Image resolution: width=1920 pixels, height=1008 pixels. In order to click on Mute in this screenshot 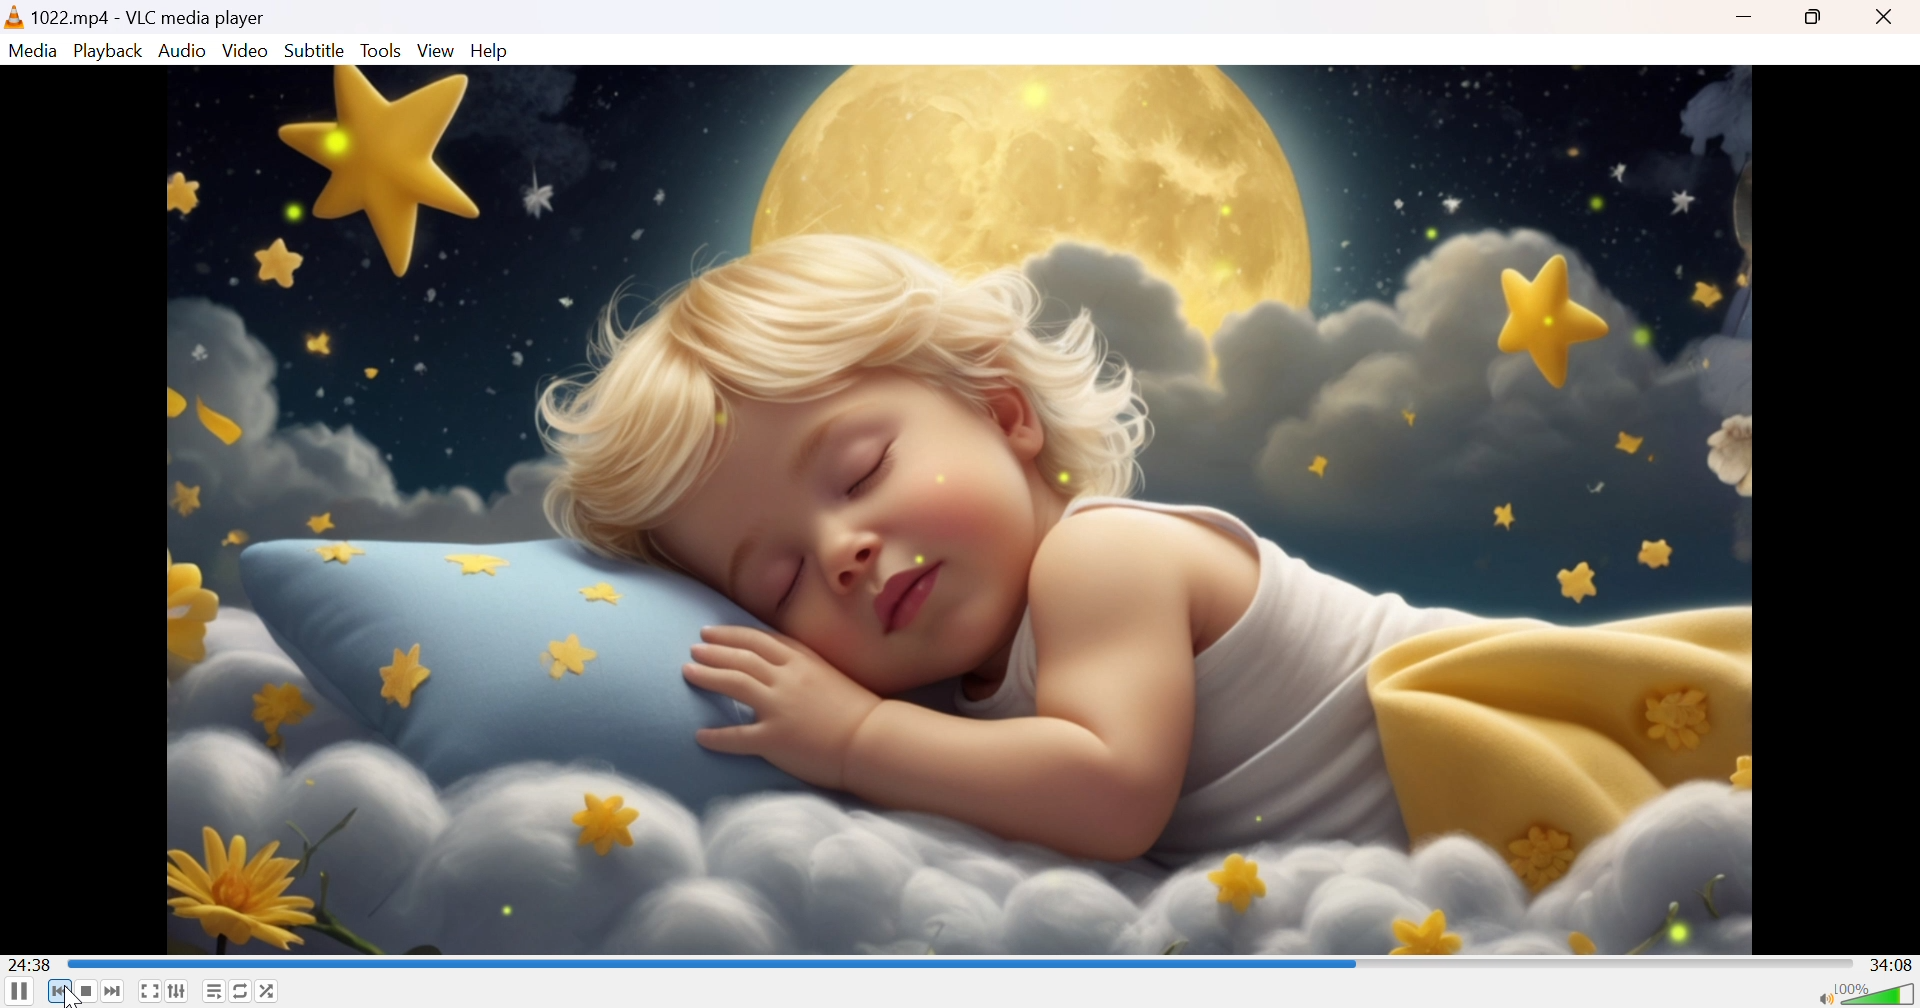, I will do `click(1819, 1000)`.